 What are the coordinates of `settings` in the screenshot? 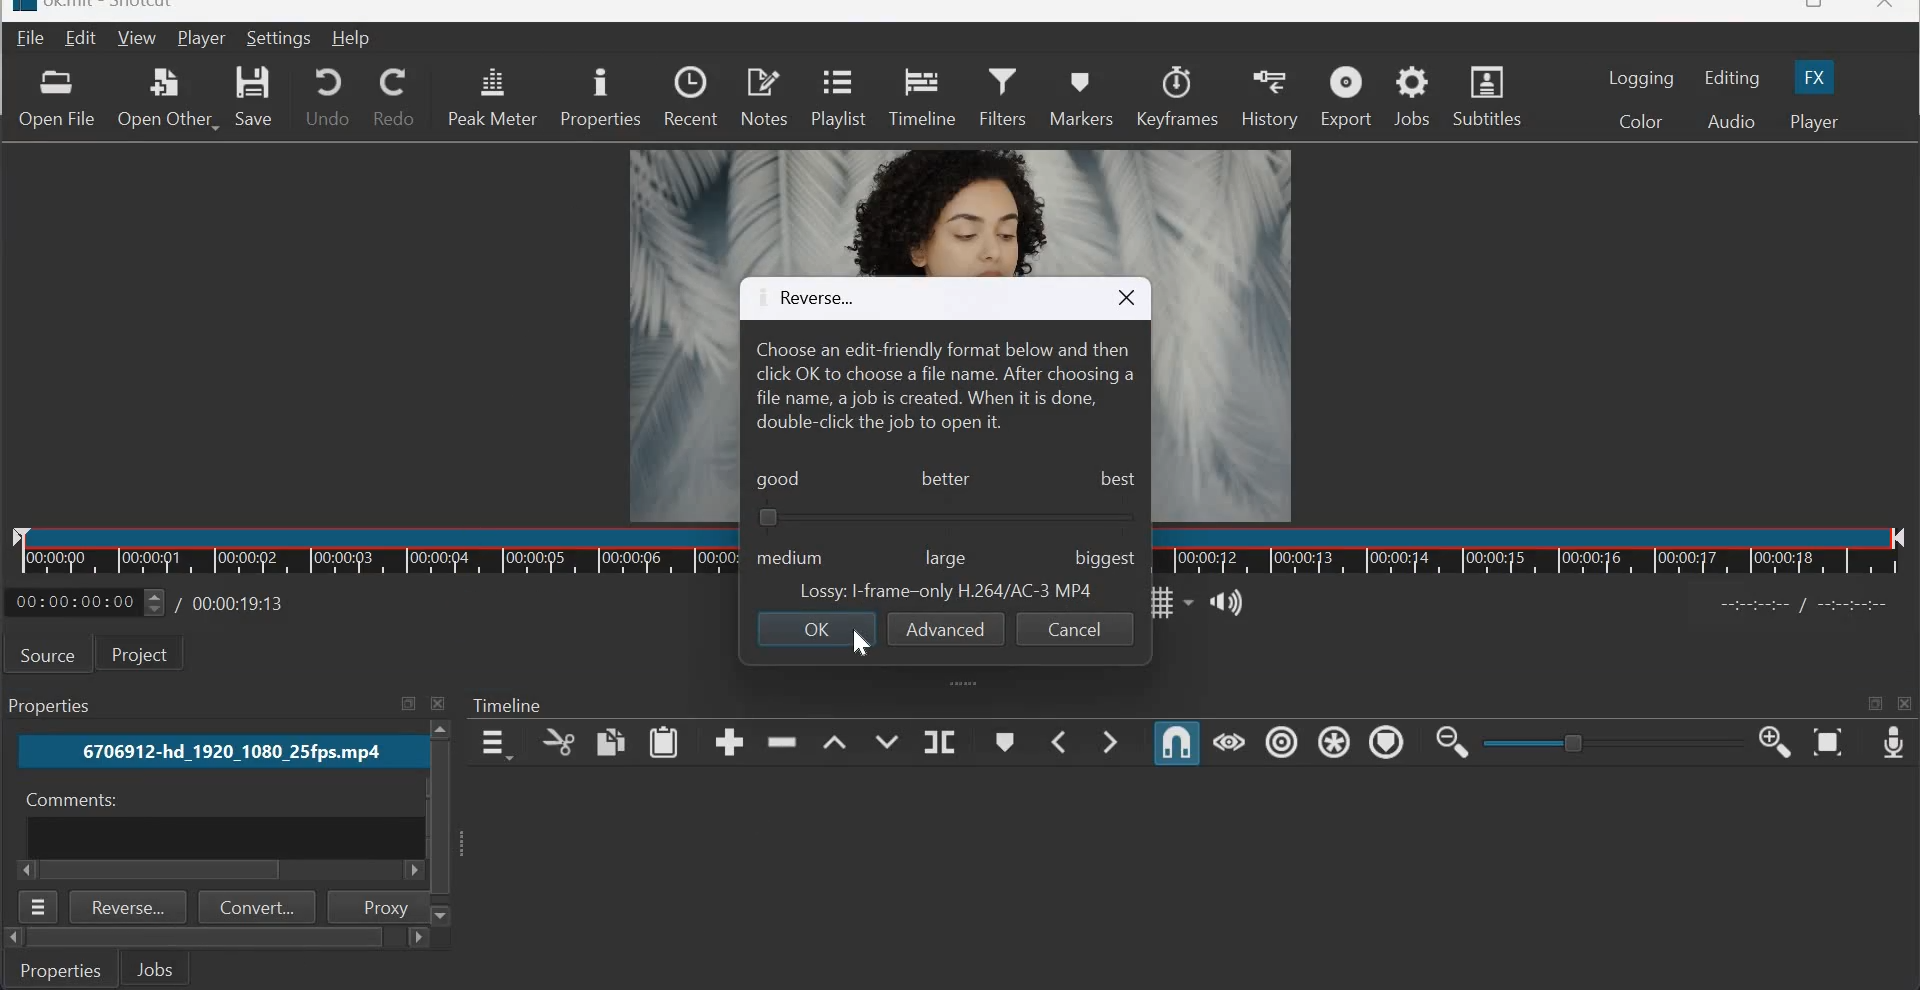 It's located at (281, 38).